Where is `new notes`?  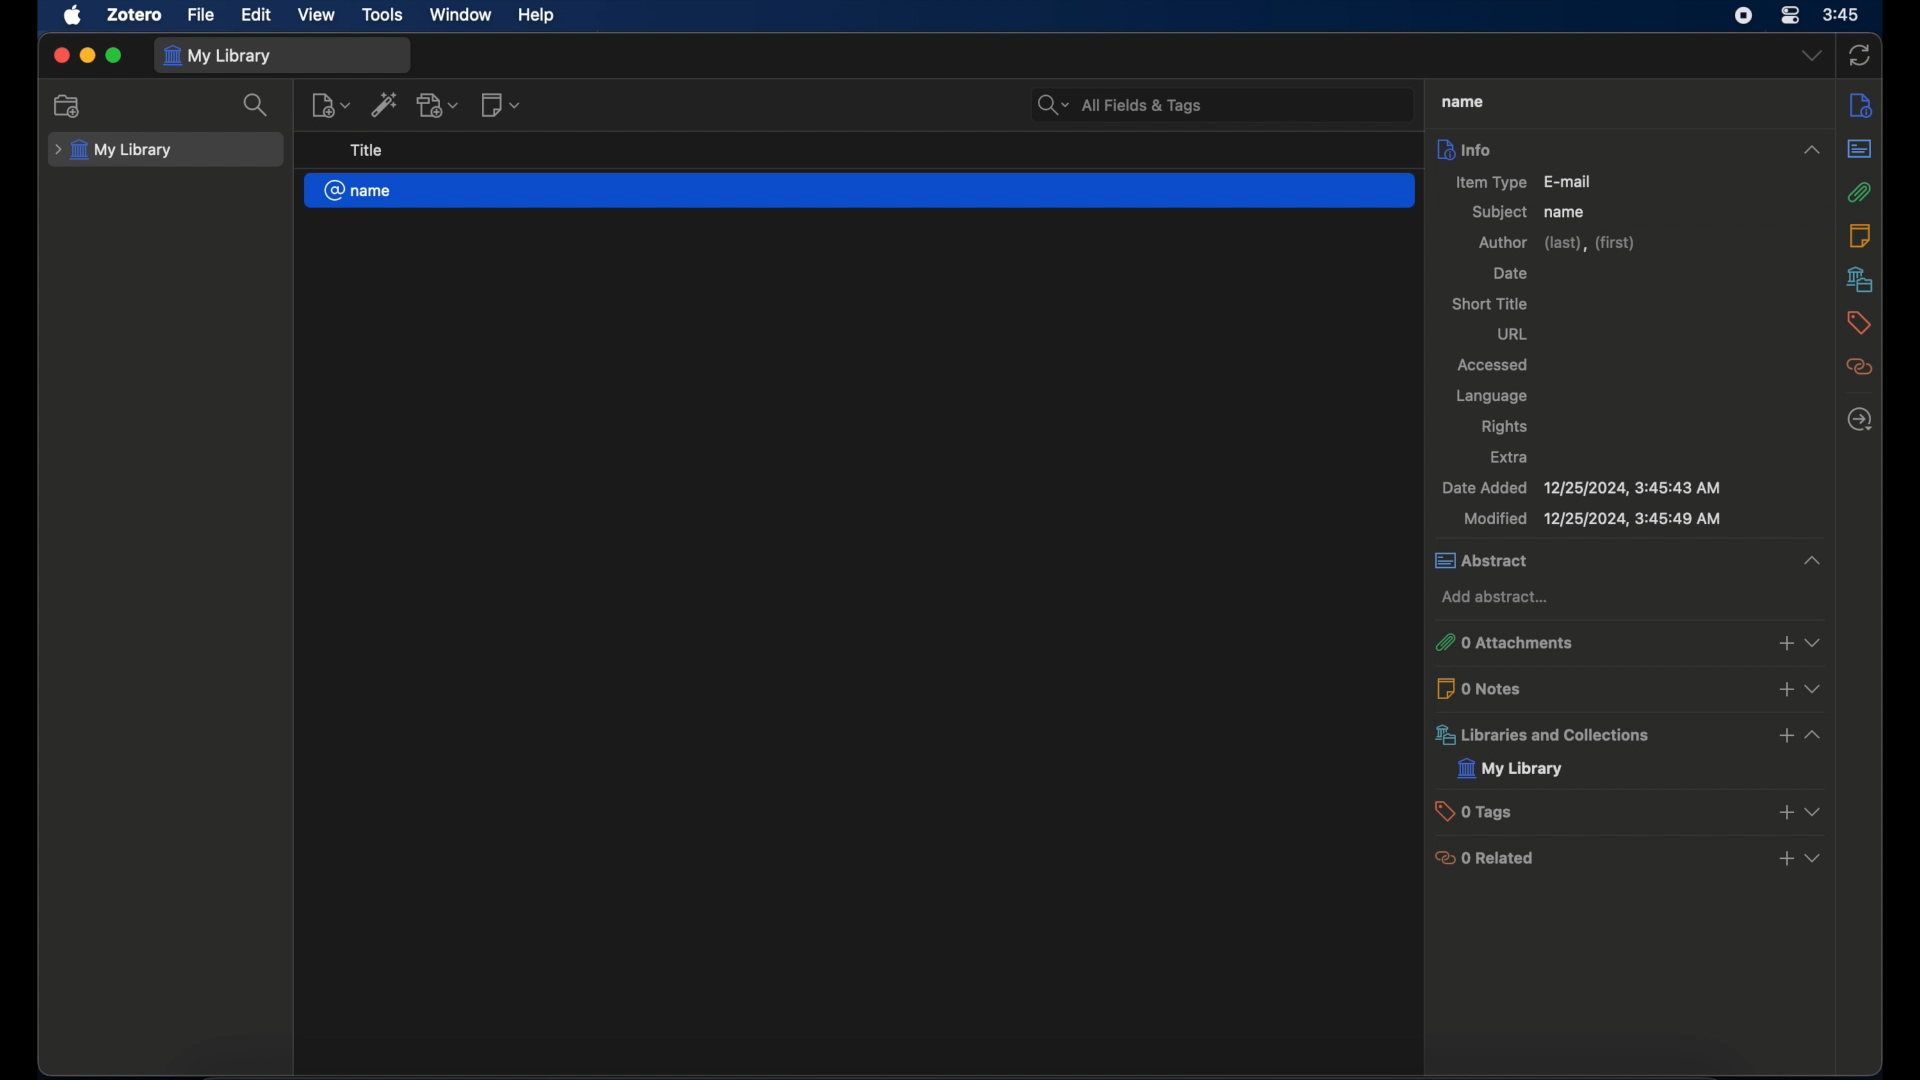
new notes is located at coordinates (503, 106).